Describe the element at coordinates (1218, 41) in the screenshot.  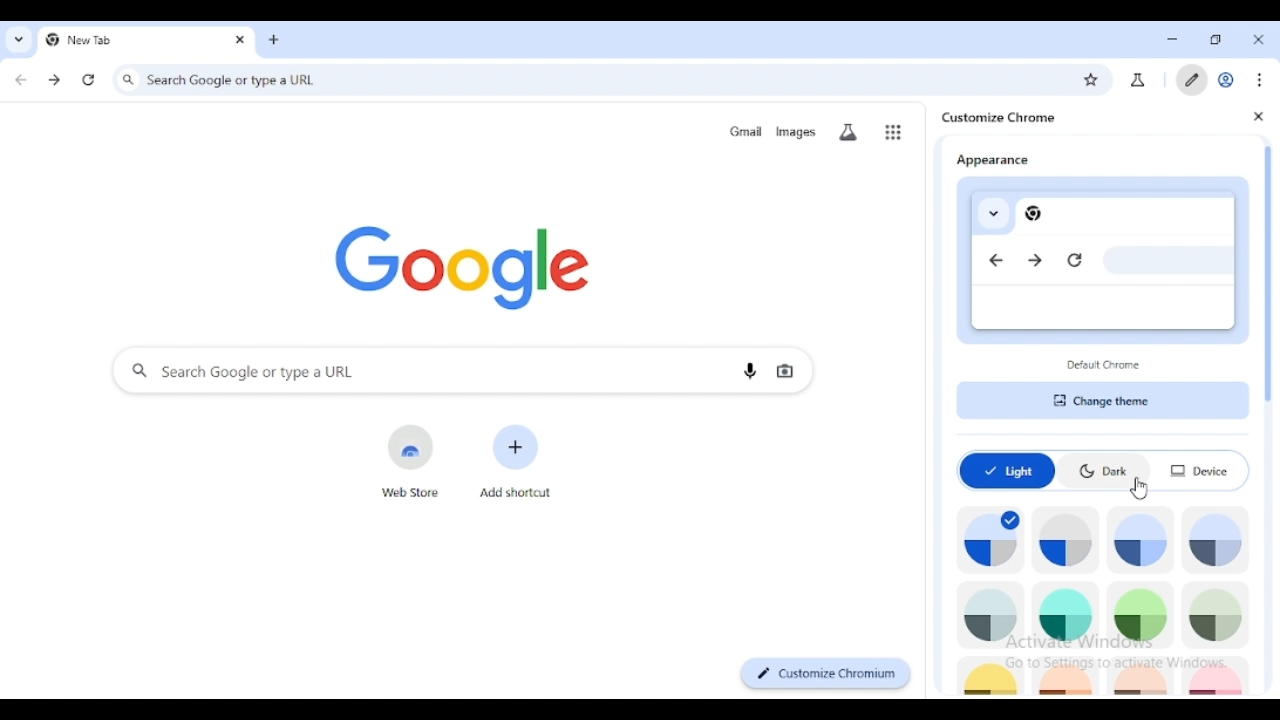
I see `maximize` at that location.